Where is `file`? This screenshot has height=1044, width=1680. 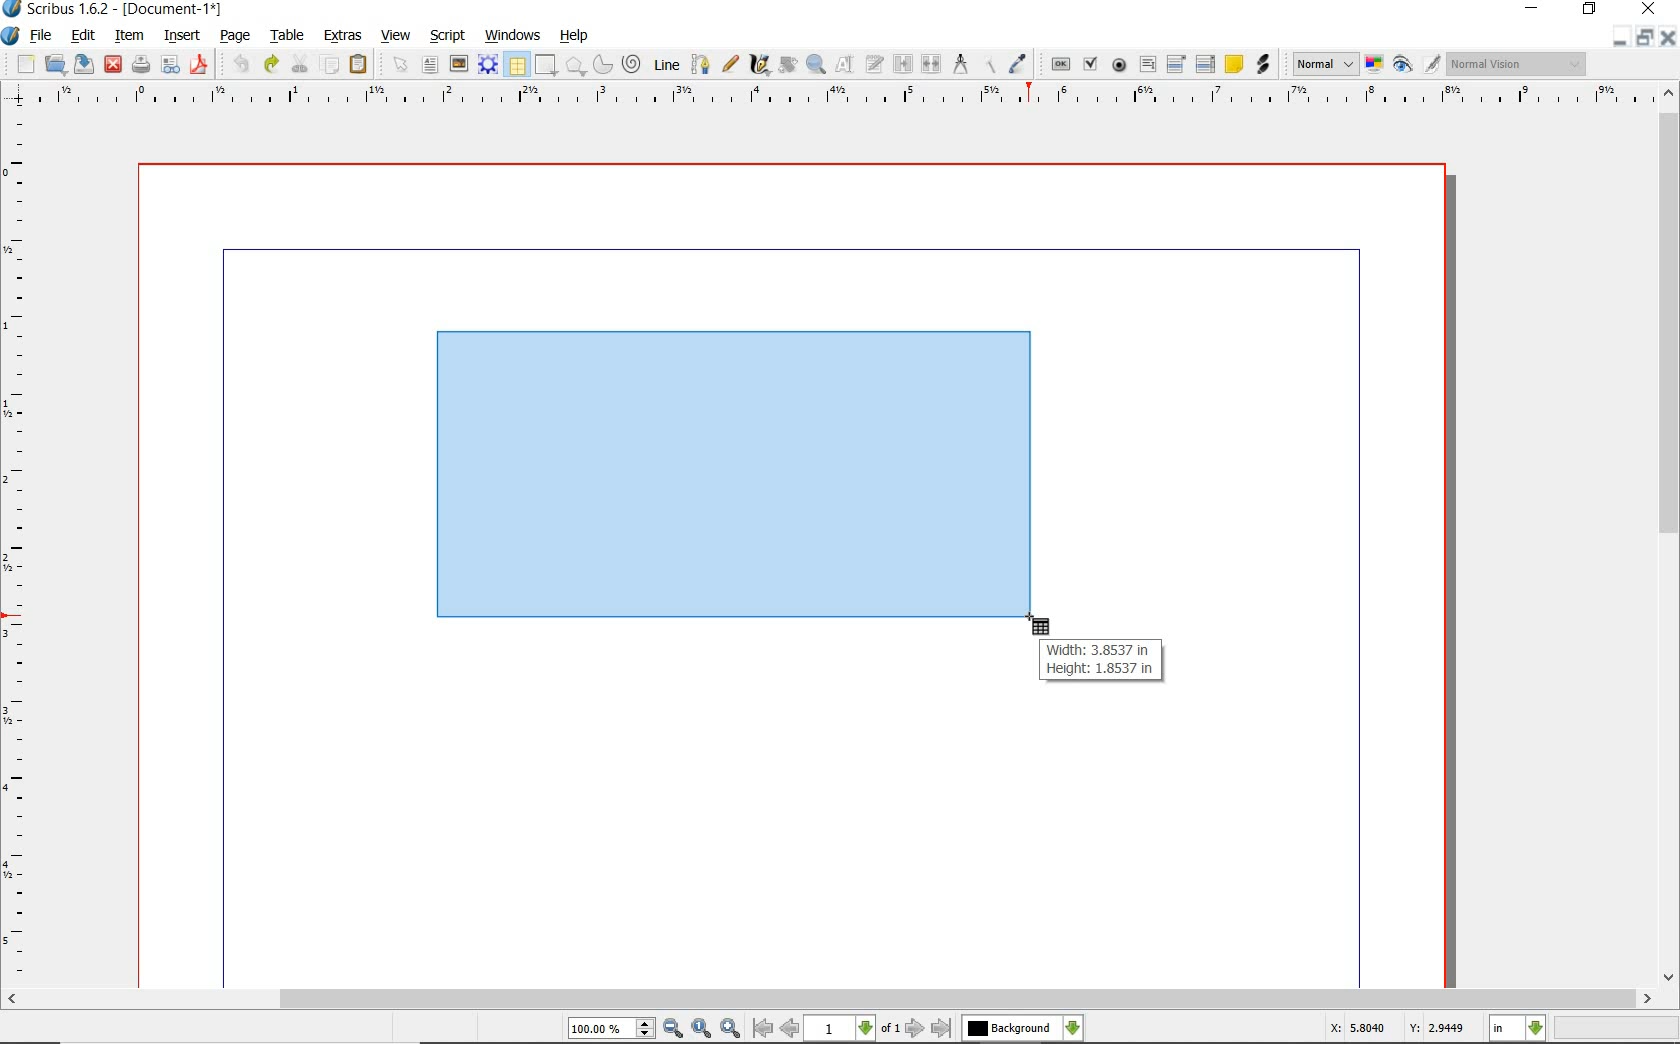
file is located at coordinates (42, 37).